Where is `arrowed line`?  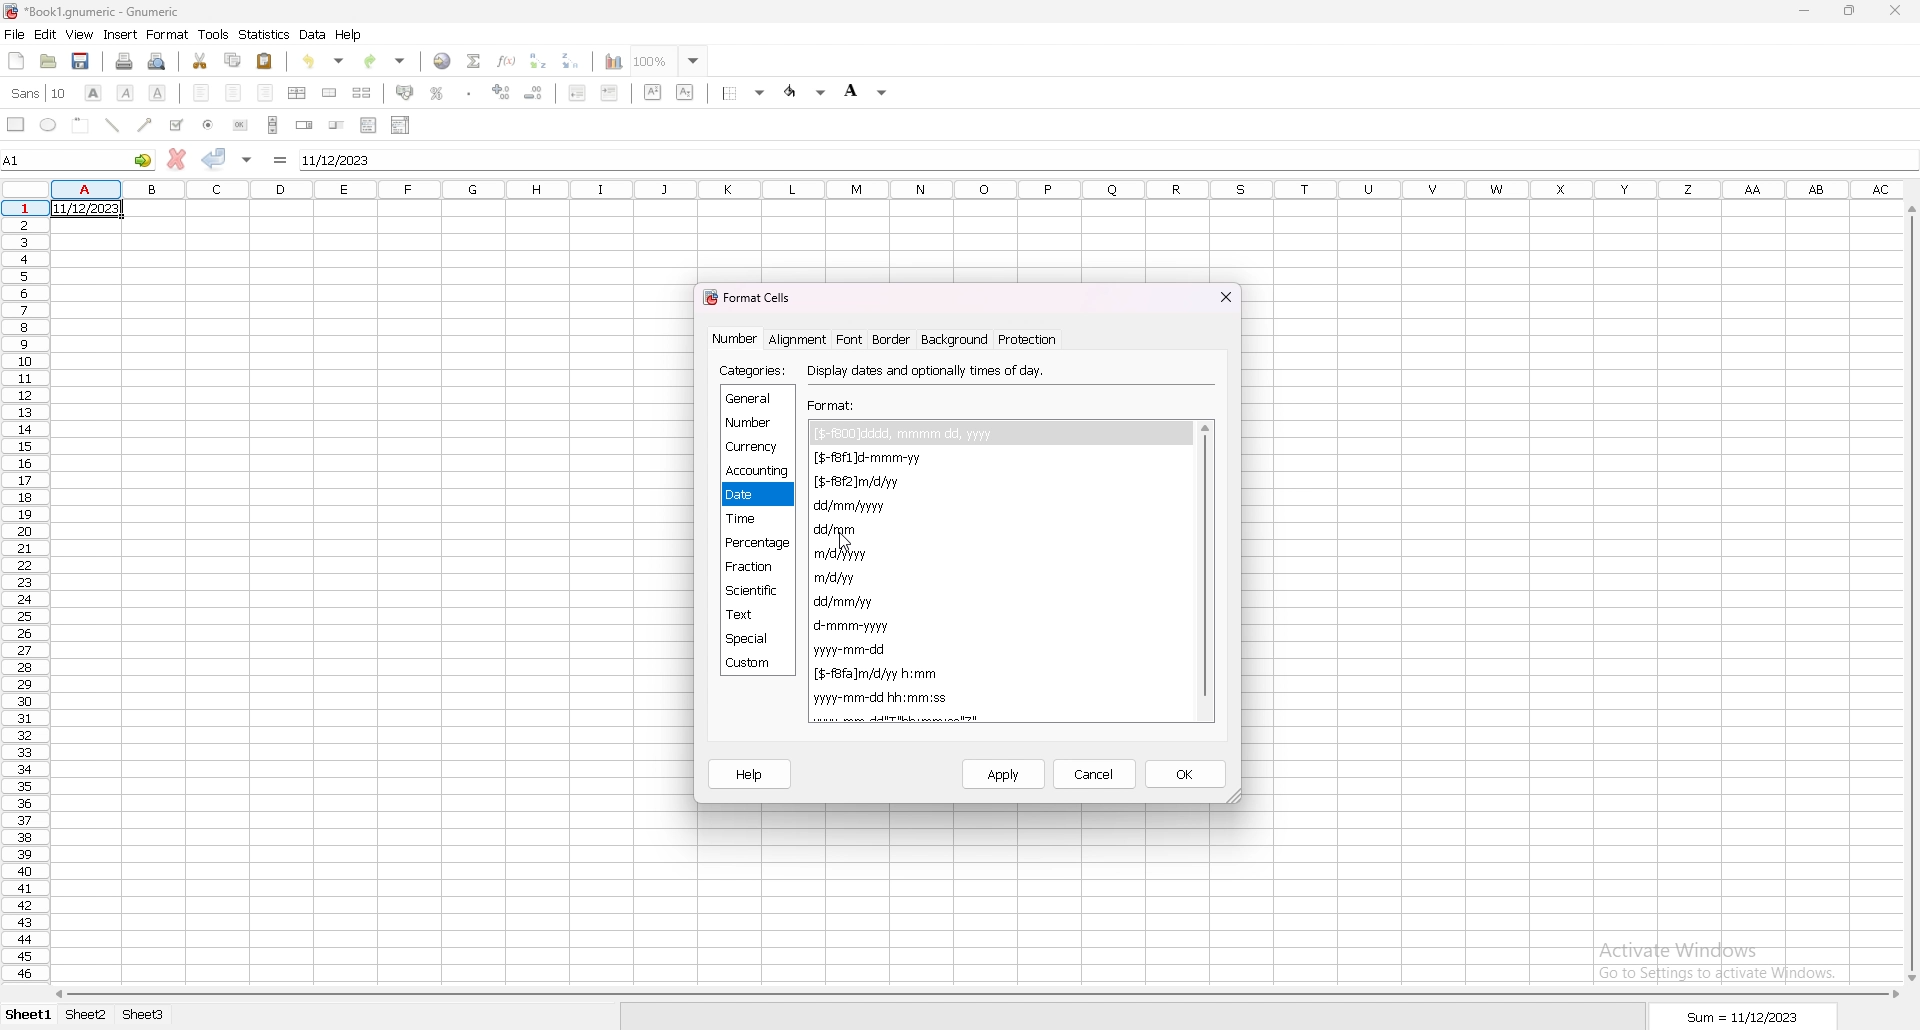
arrowed line is located at coordinates (147, 124).